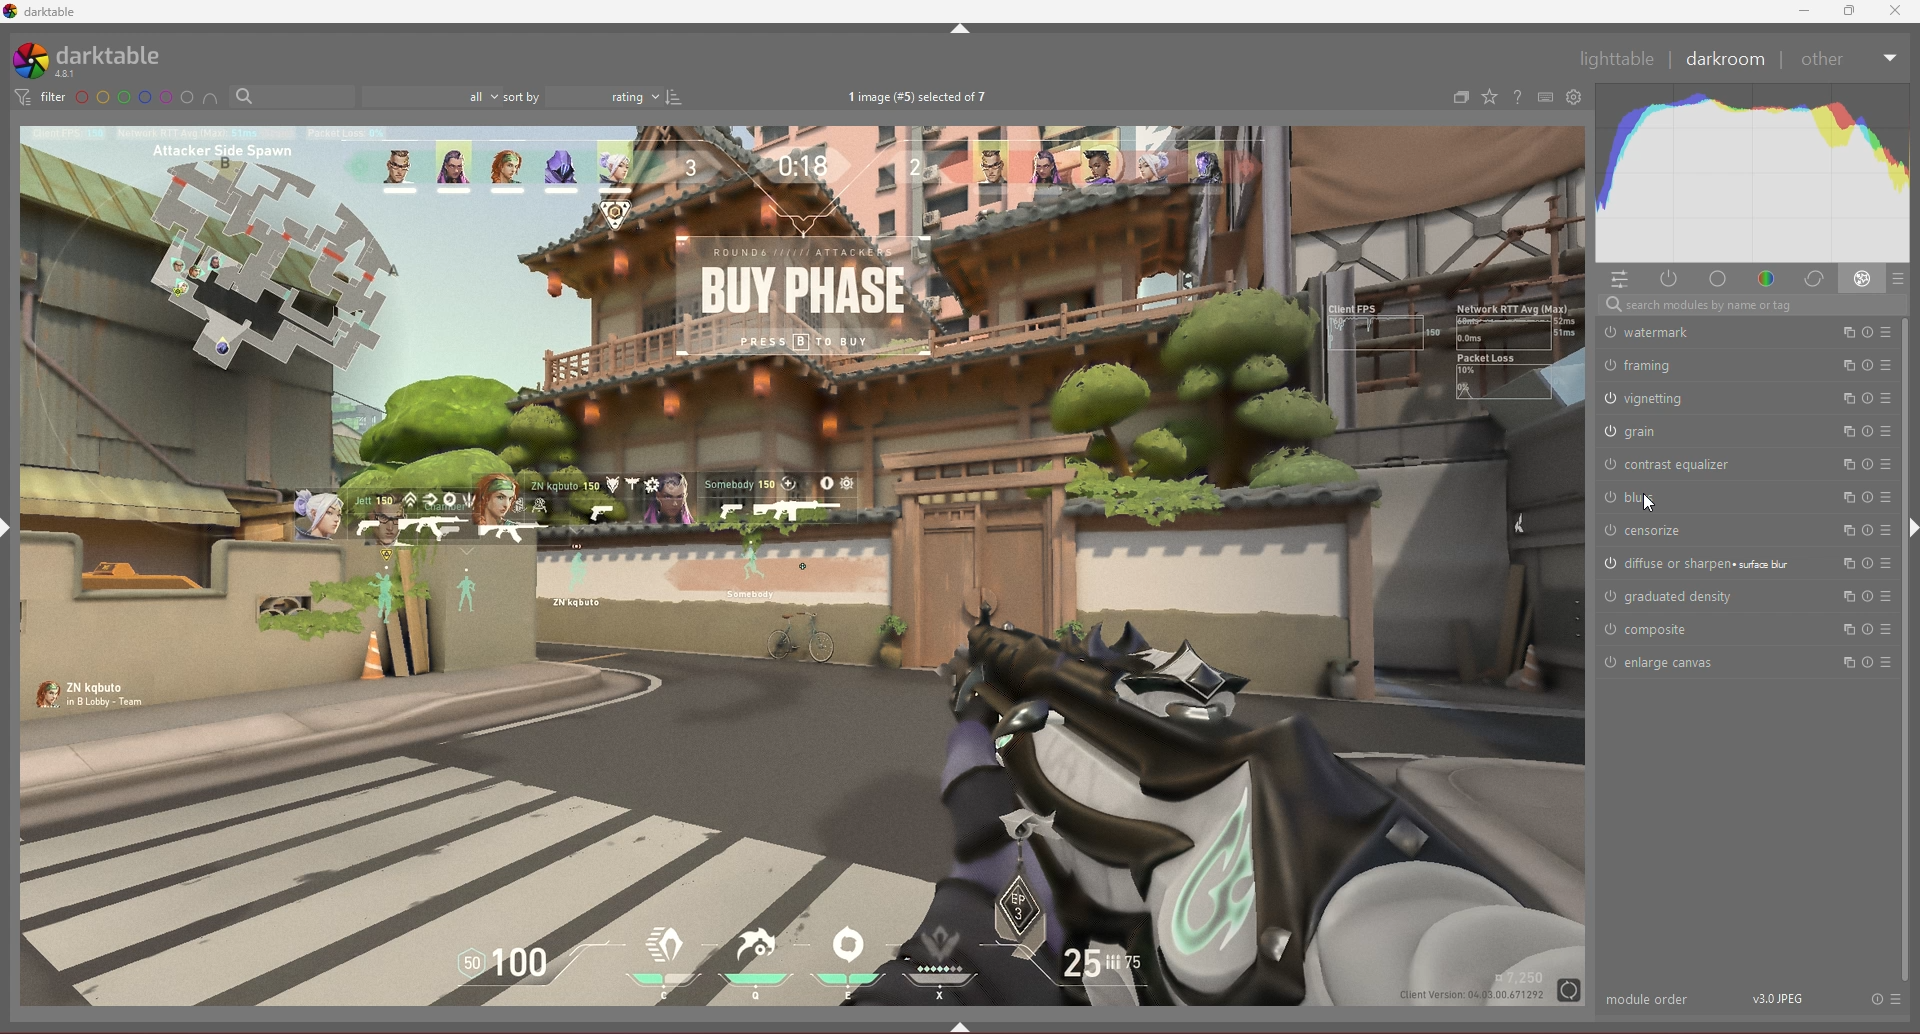  I want to click on lighttable, so click(1618, 60).